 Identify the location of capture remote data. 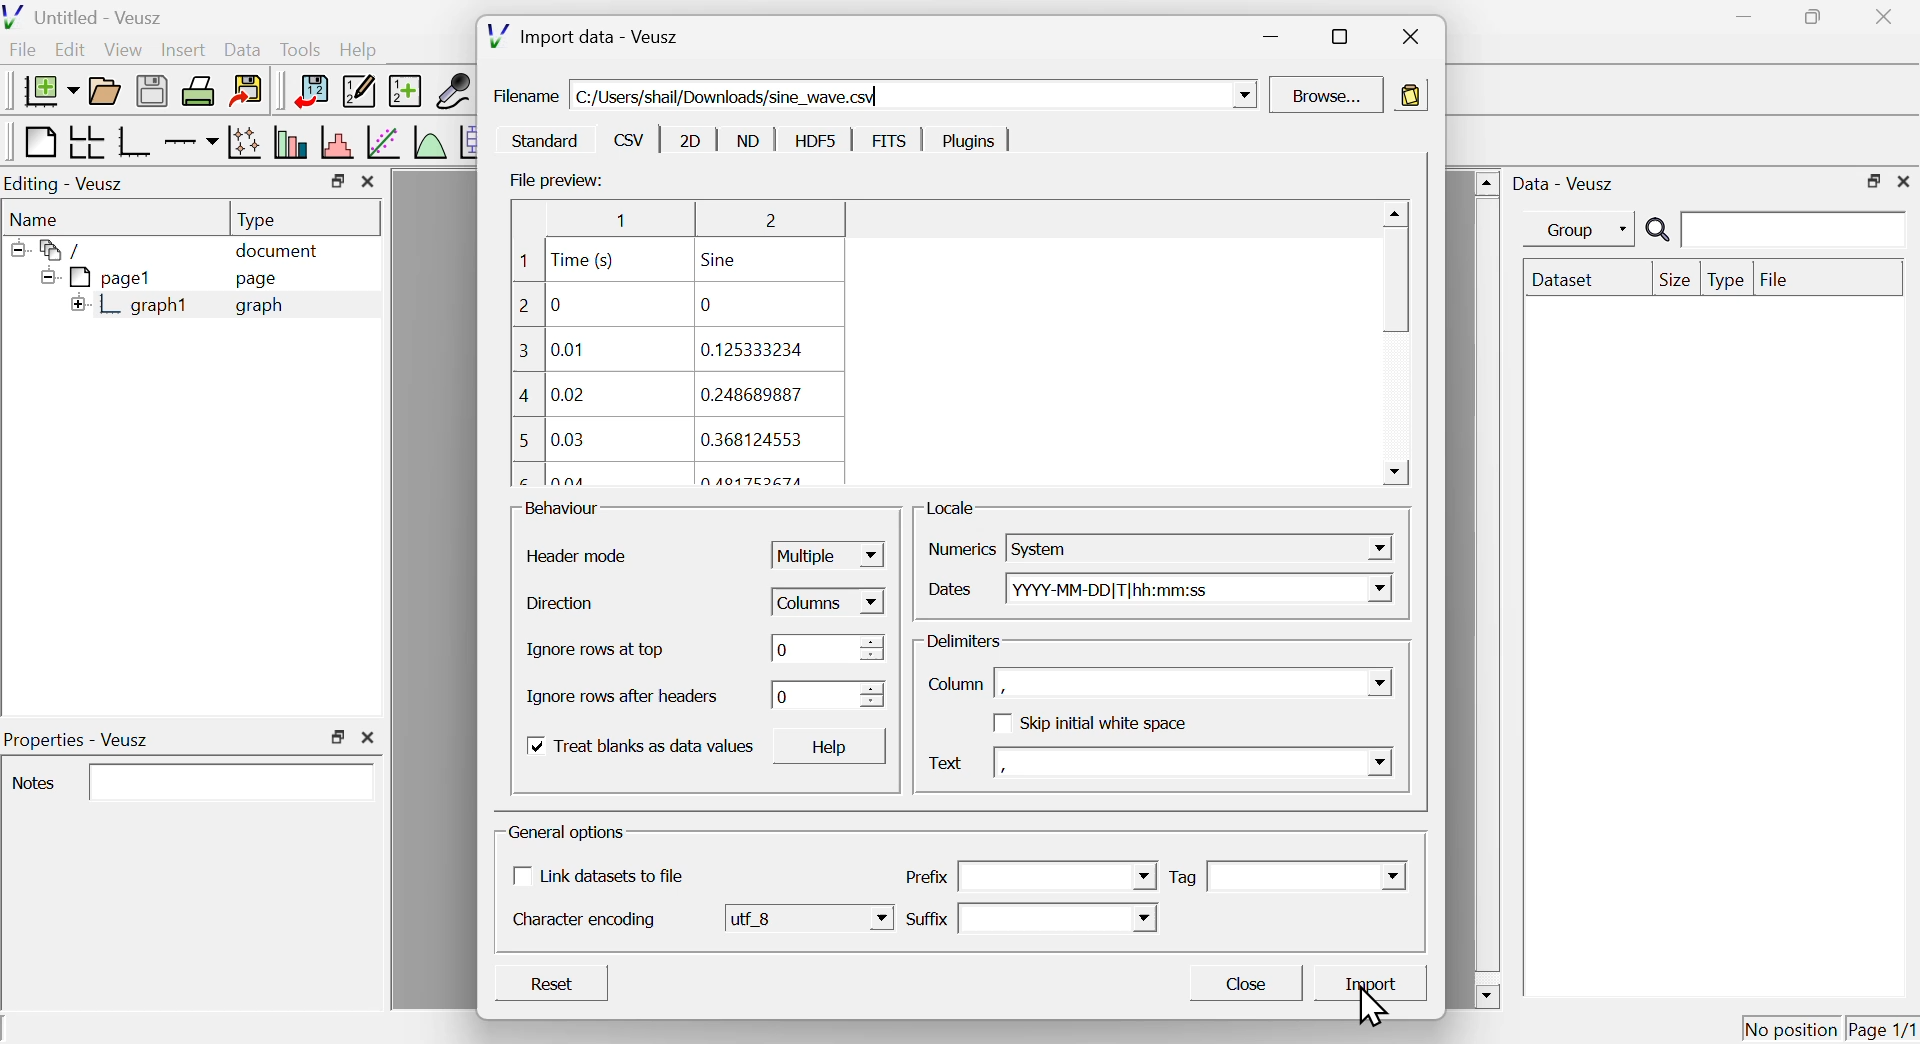
(452, 91).